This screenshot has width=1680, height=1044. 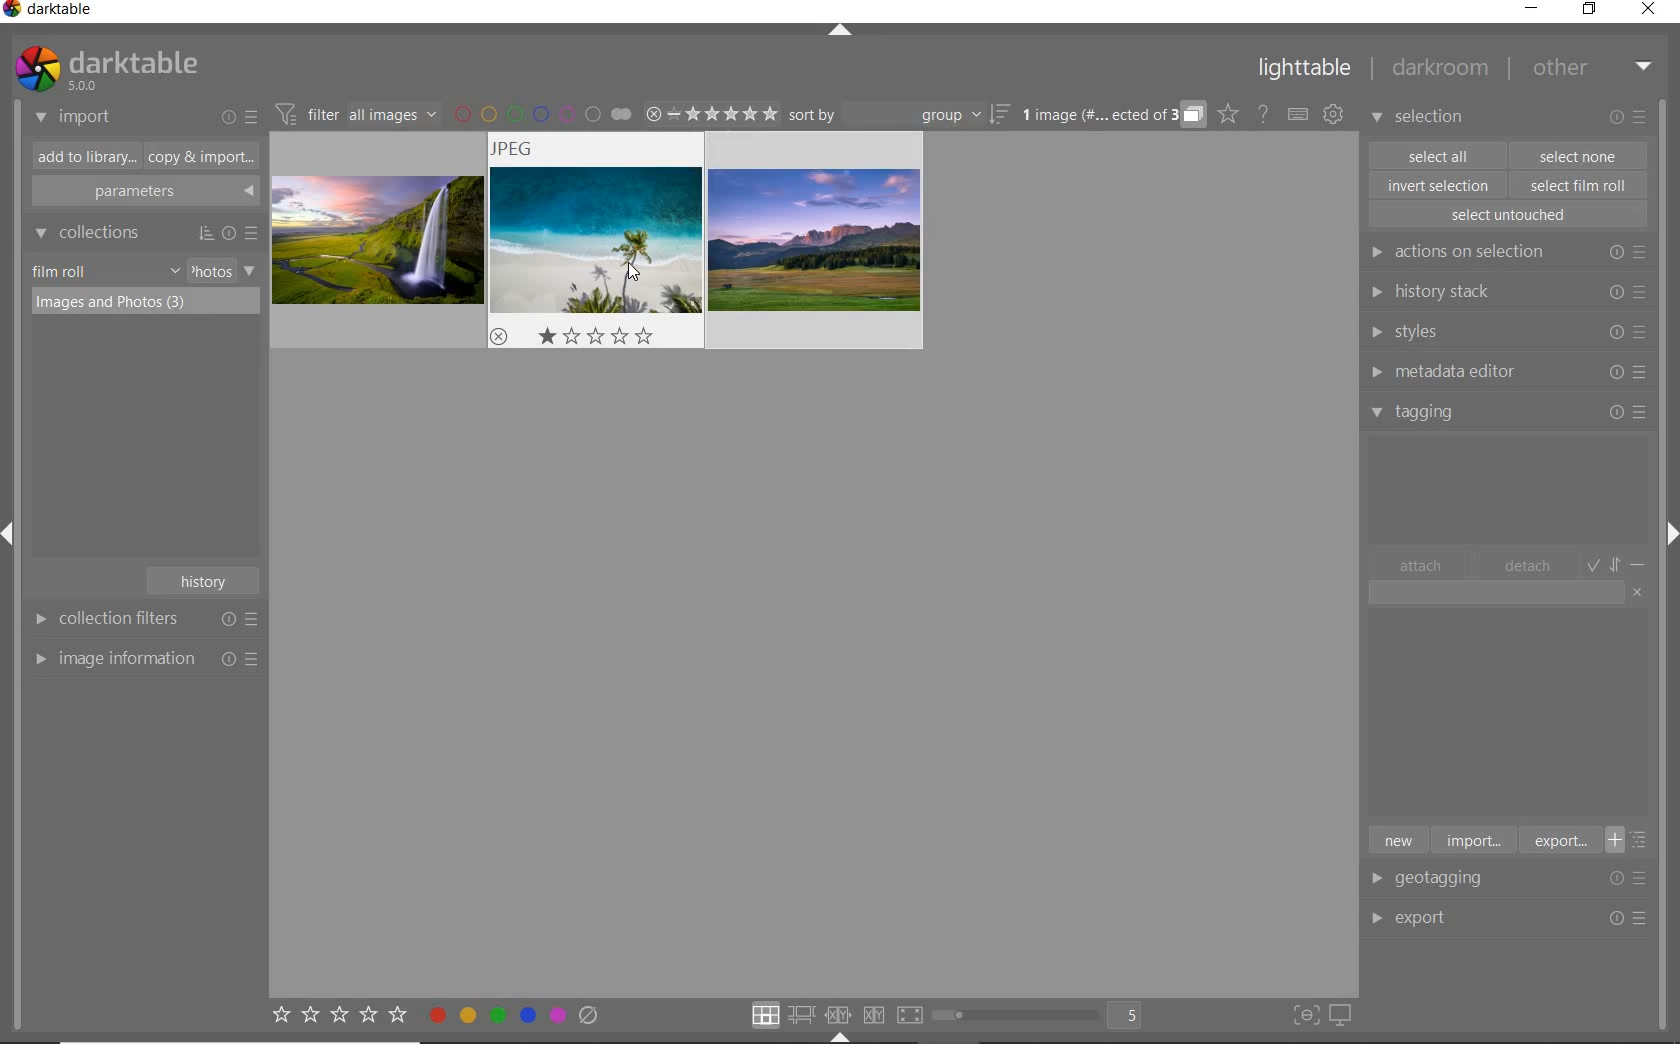 What do you see at coordinates (1333, 115) in the screenshot?
I see `show global preferences` at bounding box center [1333, 115].